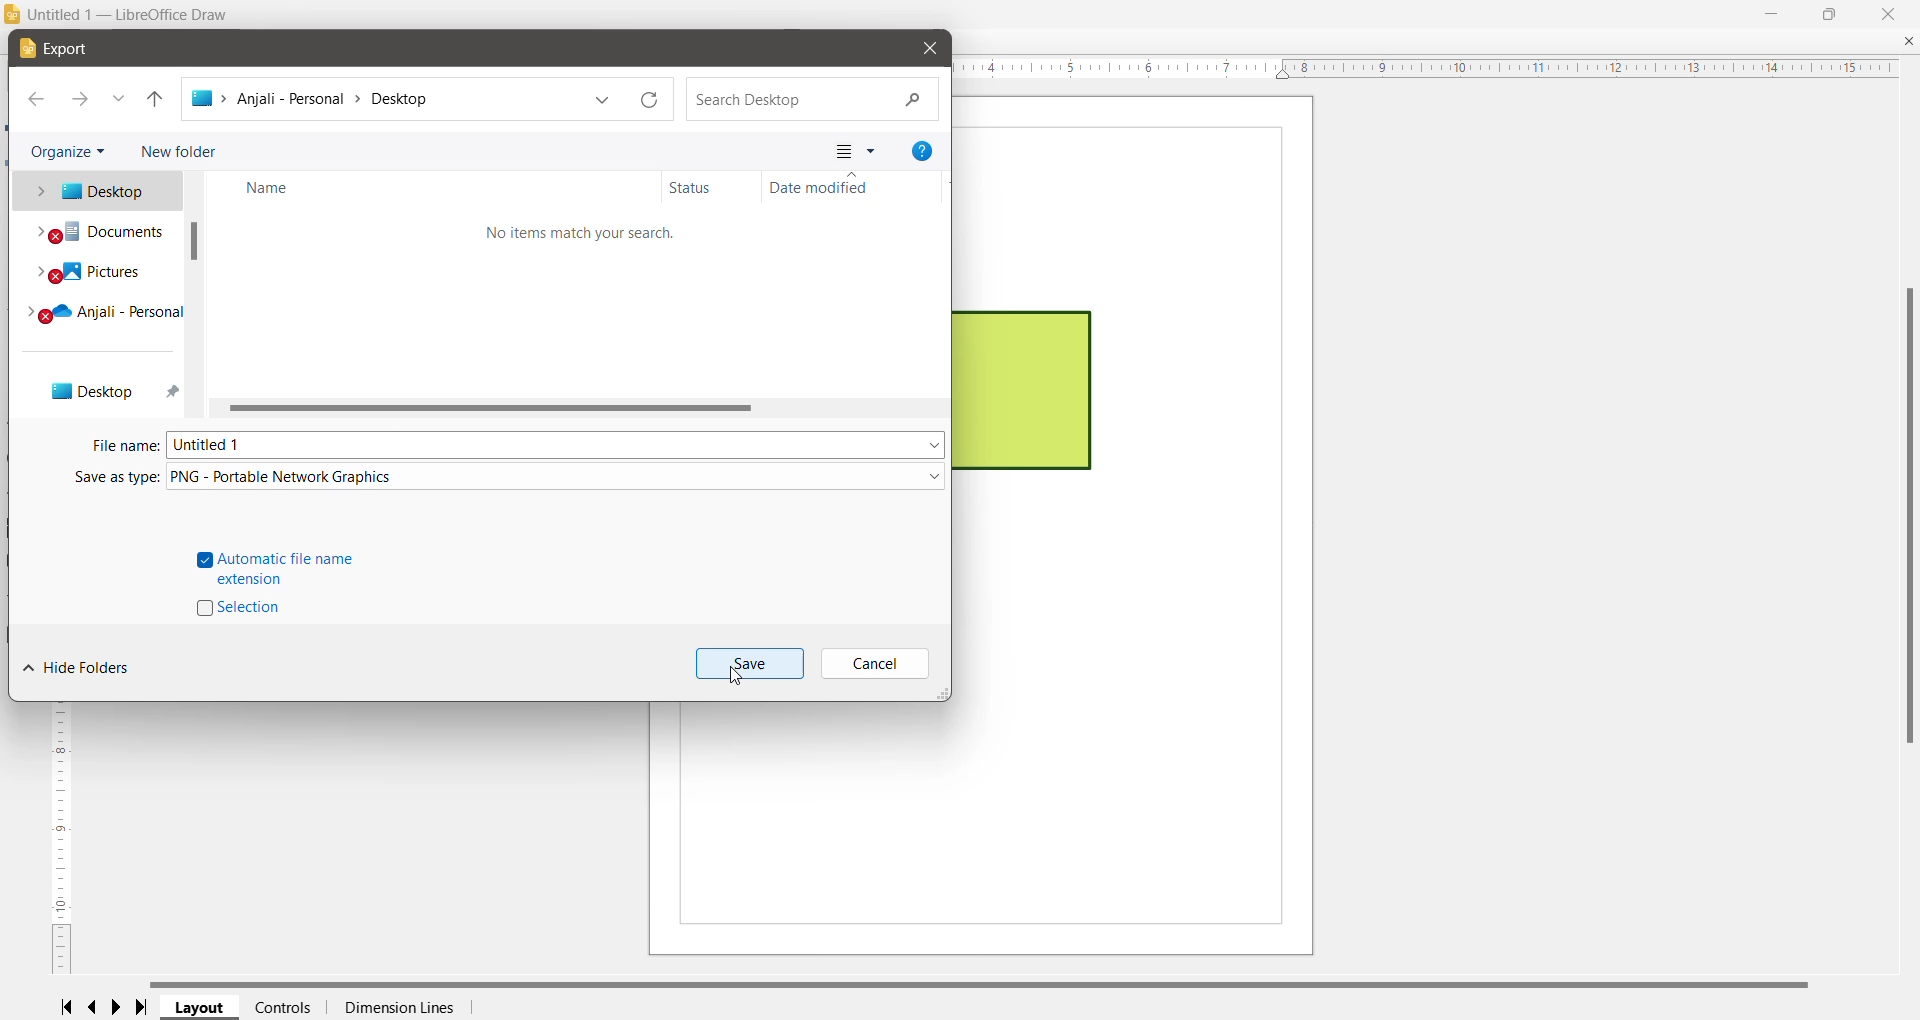  Describe the element at coordinates (585, 301) in the screenshot. I see `Contents view in the selected location` at that location.